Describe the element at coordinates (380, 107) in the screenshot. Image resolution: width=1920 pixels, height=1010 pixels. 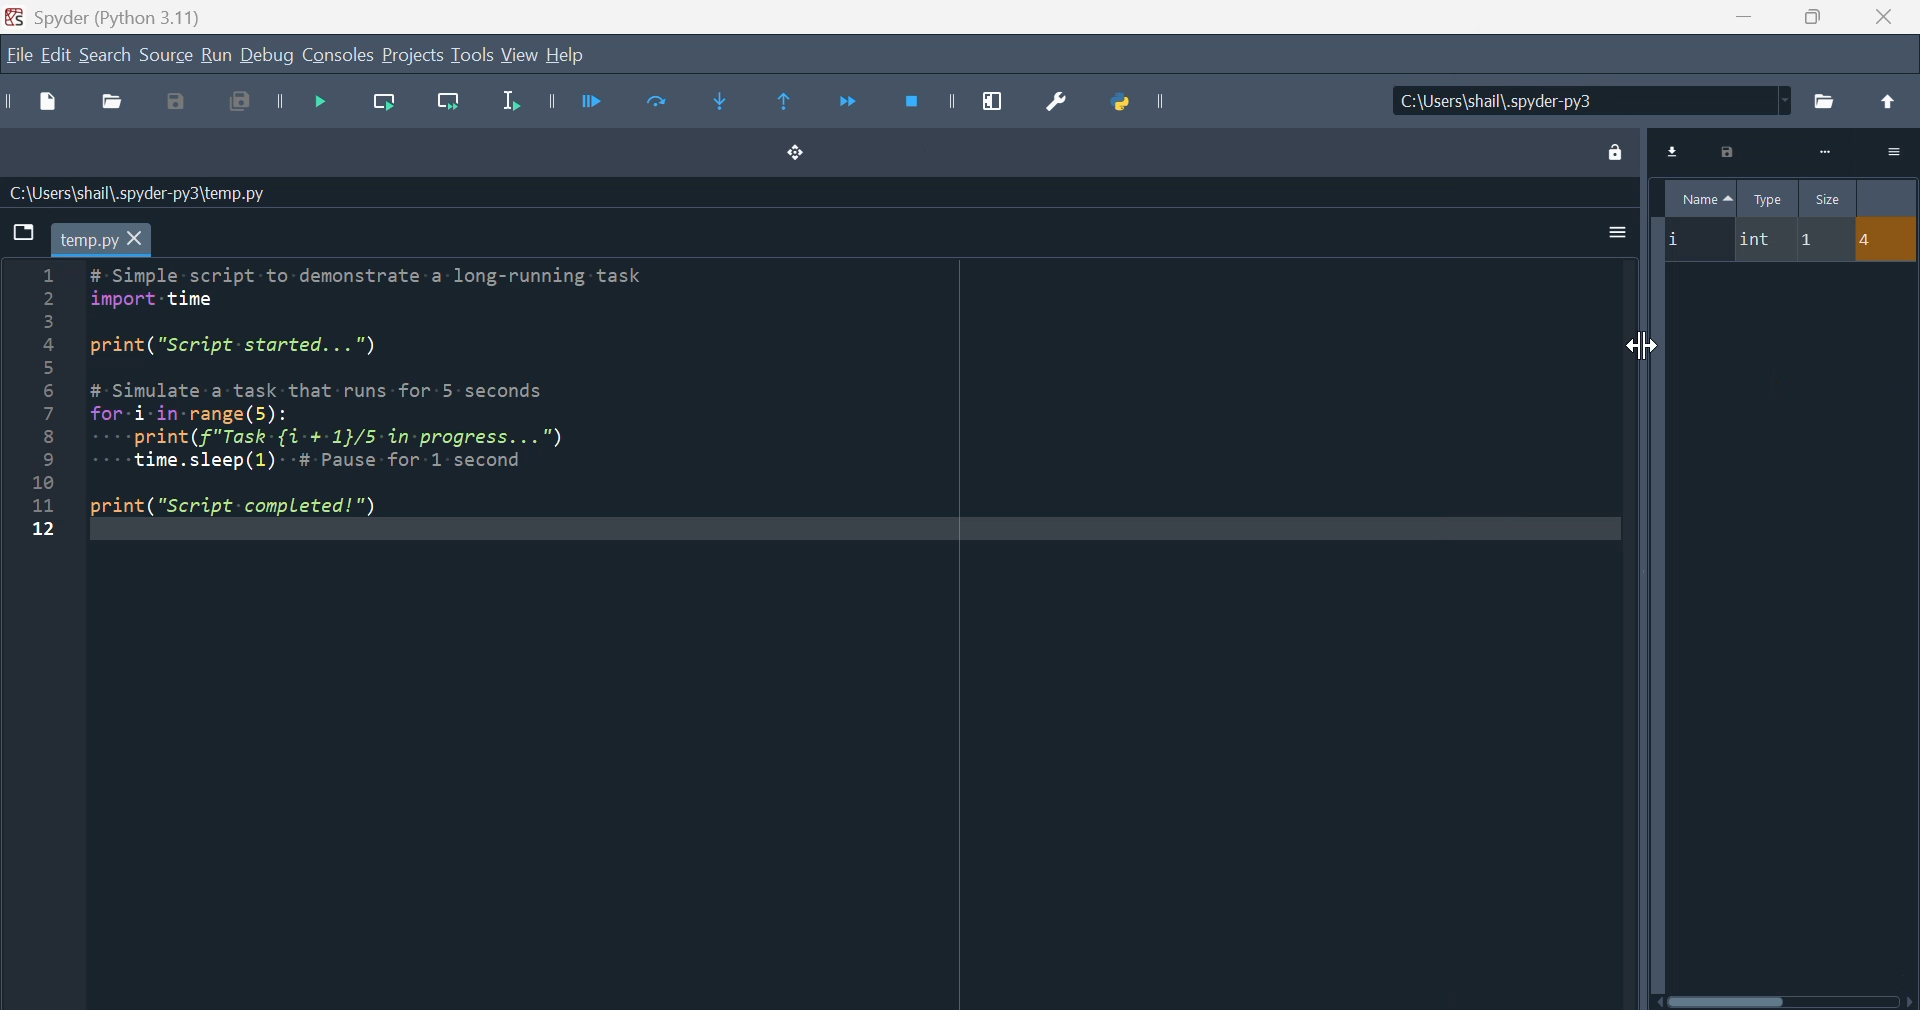
I see `Run current line` at that location.